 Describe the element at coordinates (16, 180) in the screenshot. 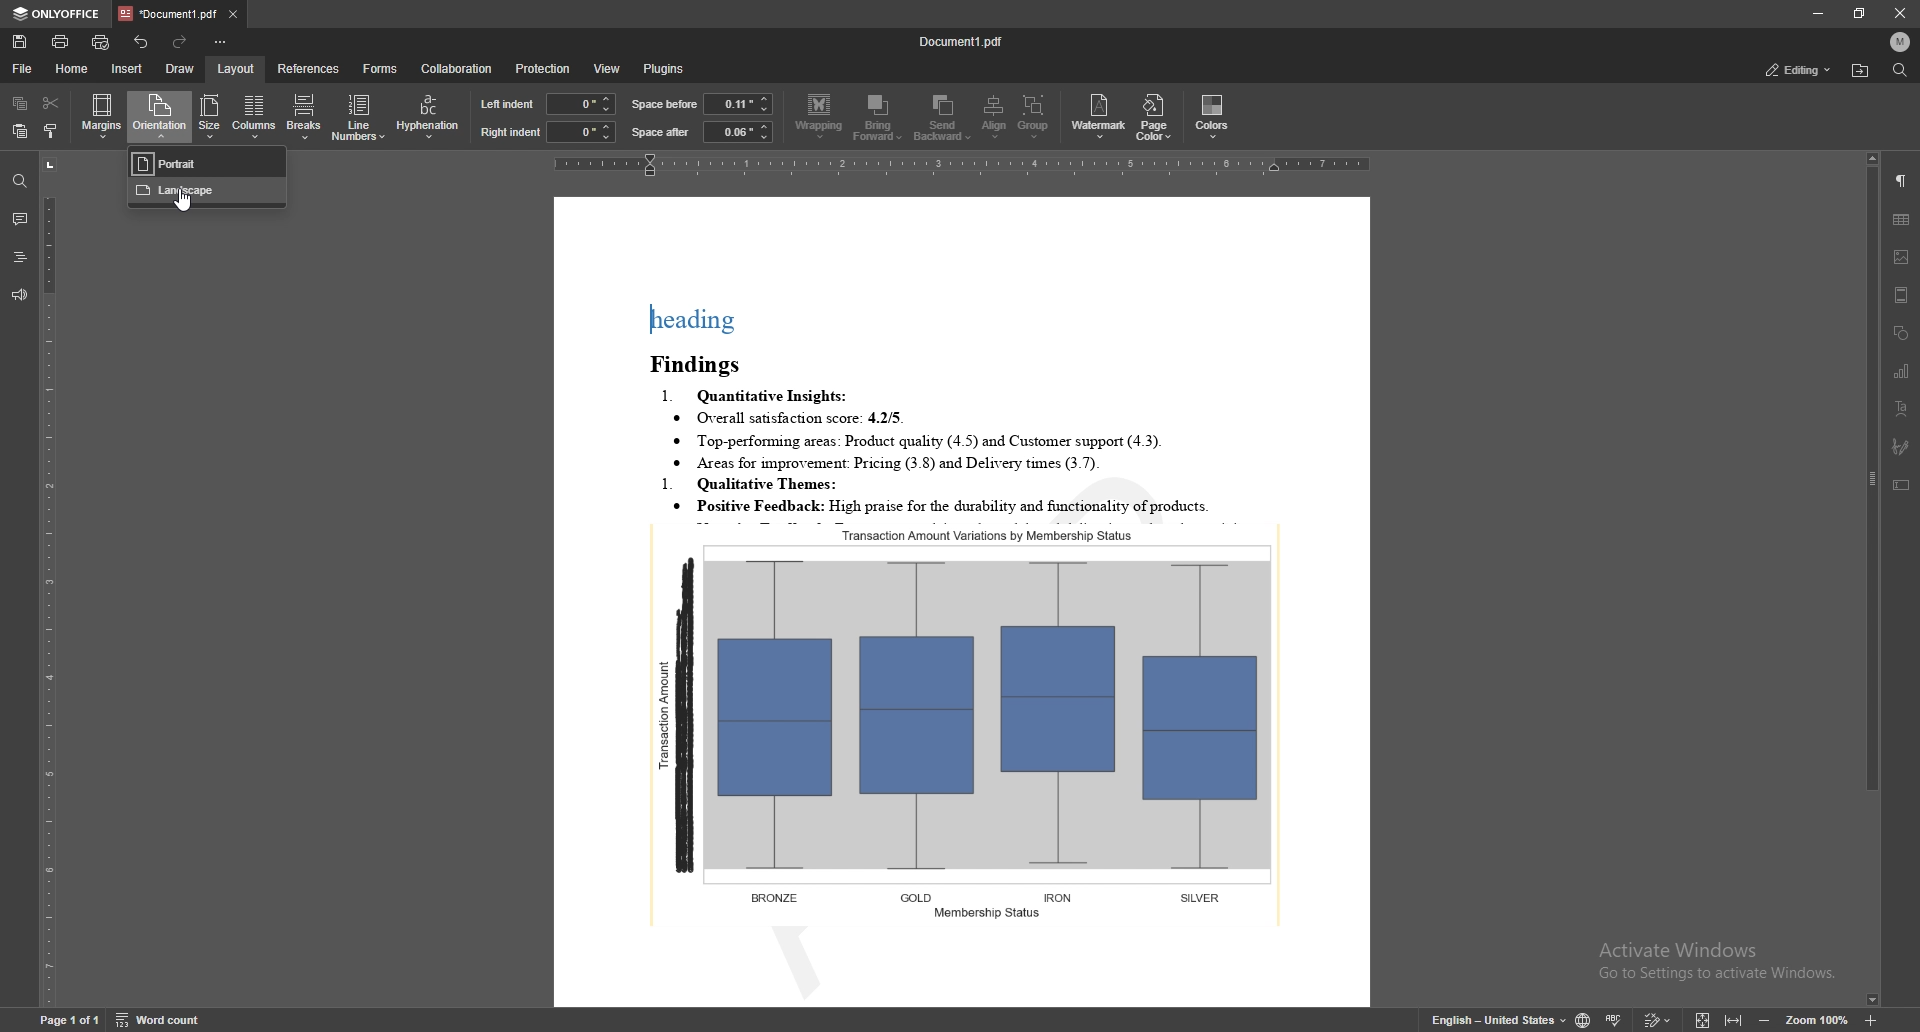

I see `find` at that location.